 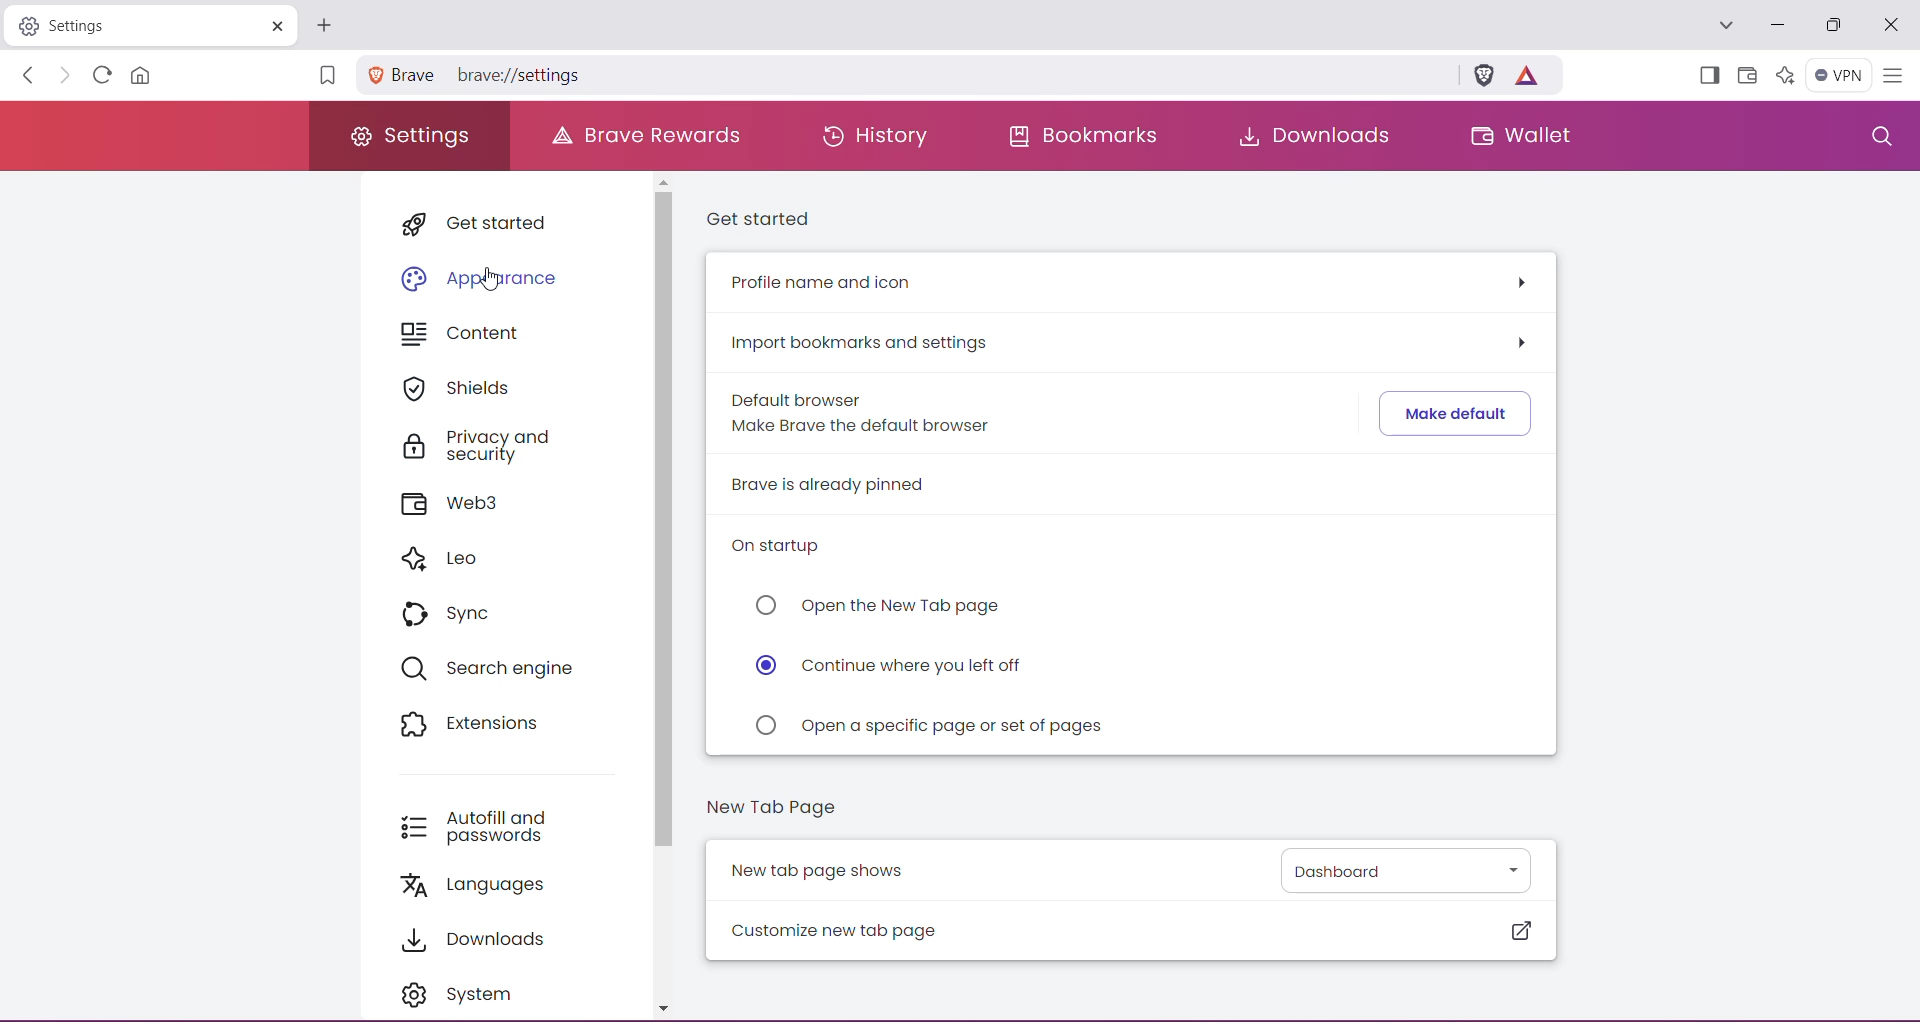 I want to click on Brave is already pinned, so click(x=833, y=483).